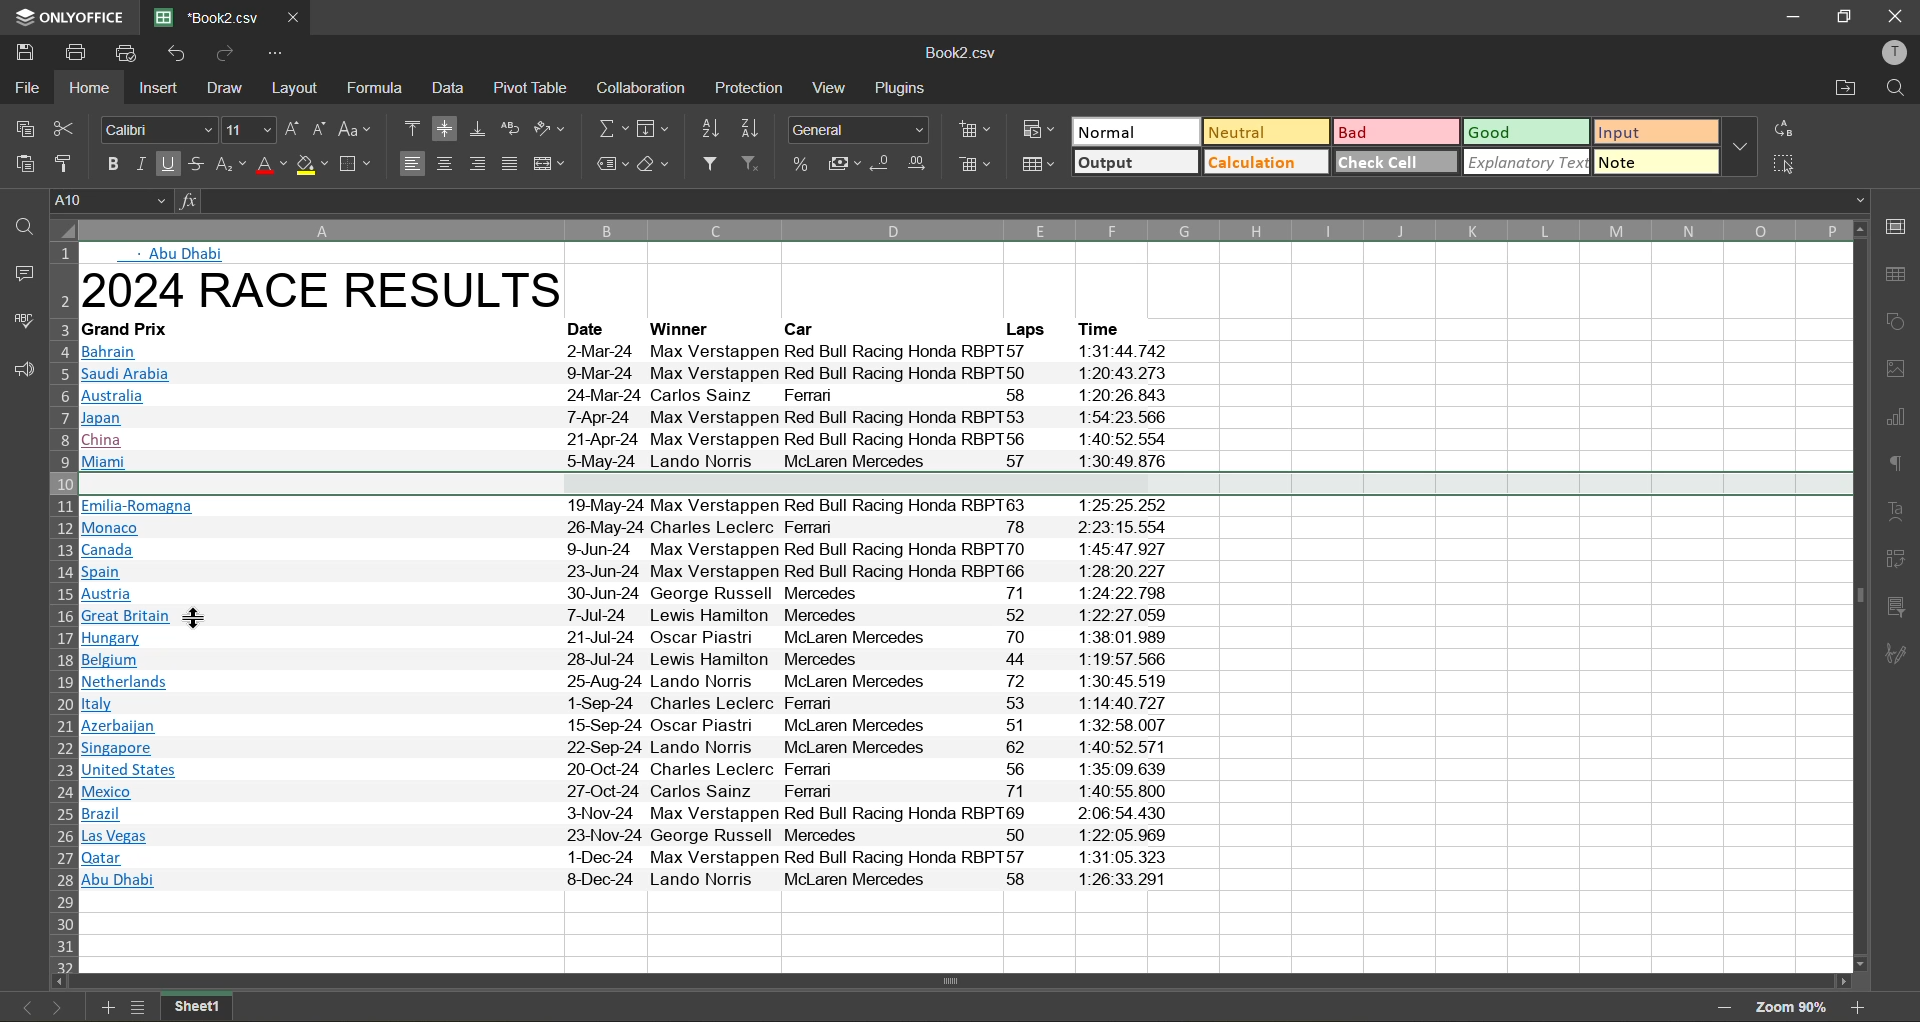  What do you see at coordinates (625, 883) in the screenshot?
I see `Abu Dhabi 8-Dec-24 Lando Norris McLaren Mercedes 58 1:26:33.291` at bounding box center [625, 883].